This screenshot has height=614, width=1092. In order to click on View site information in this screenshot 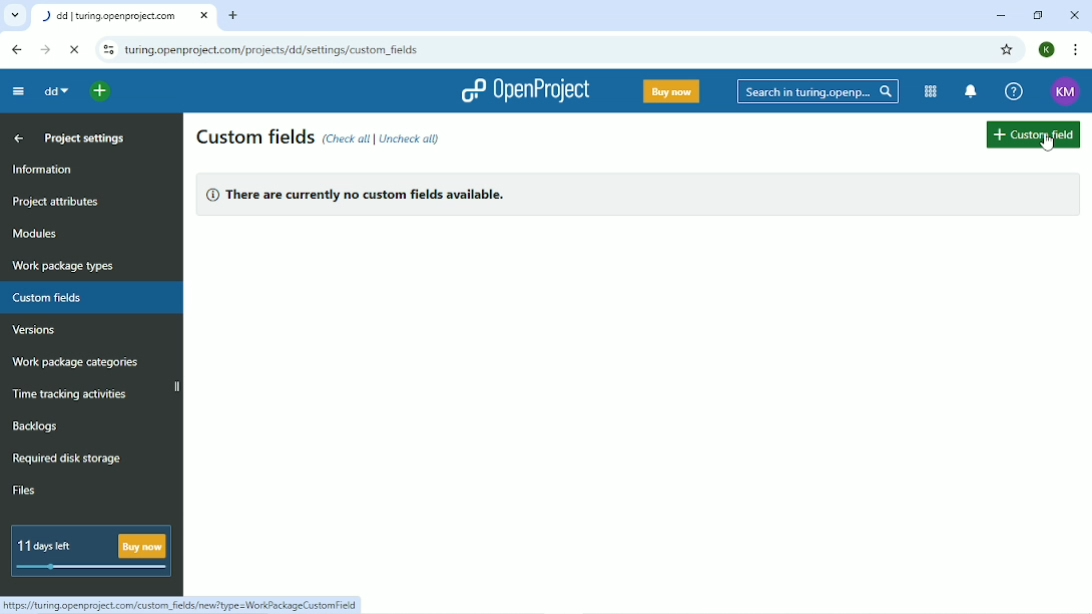, I will do `click(107, 50)`.